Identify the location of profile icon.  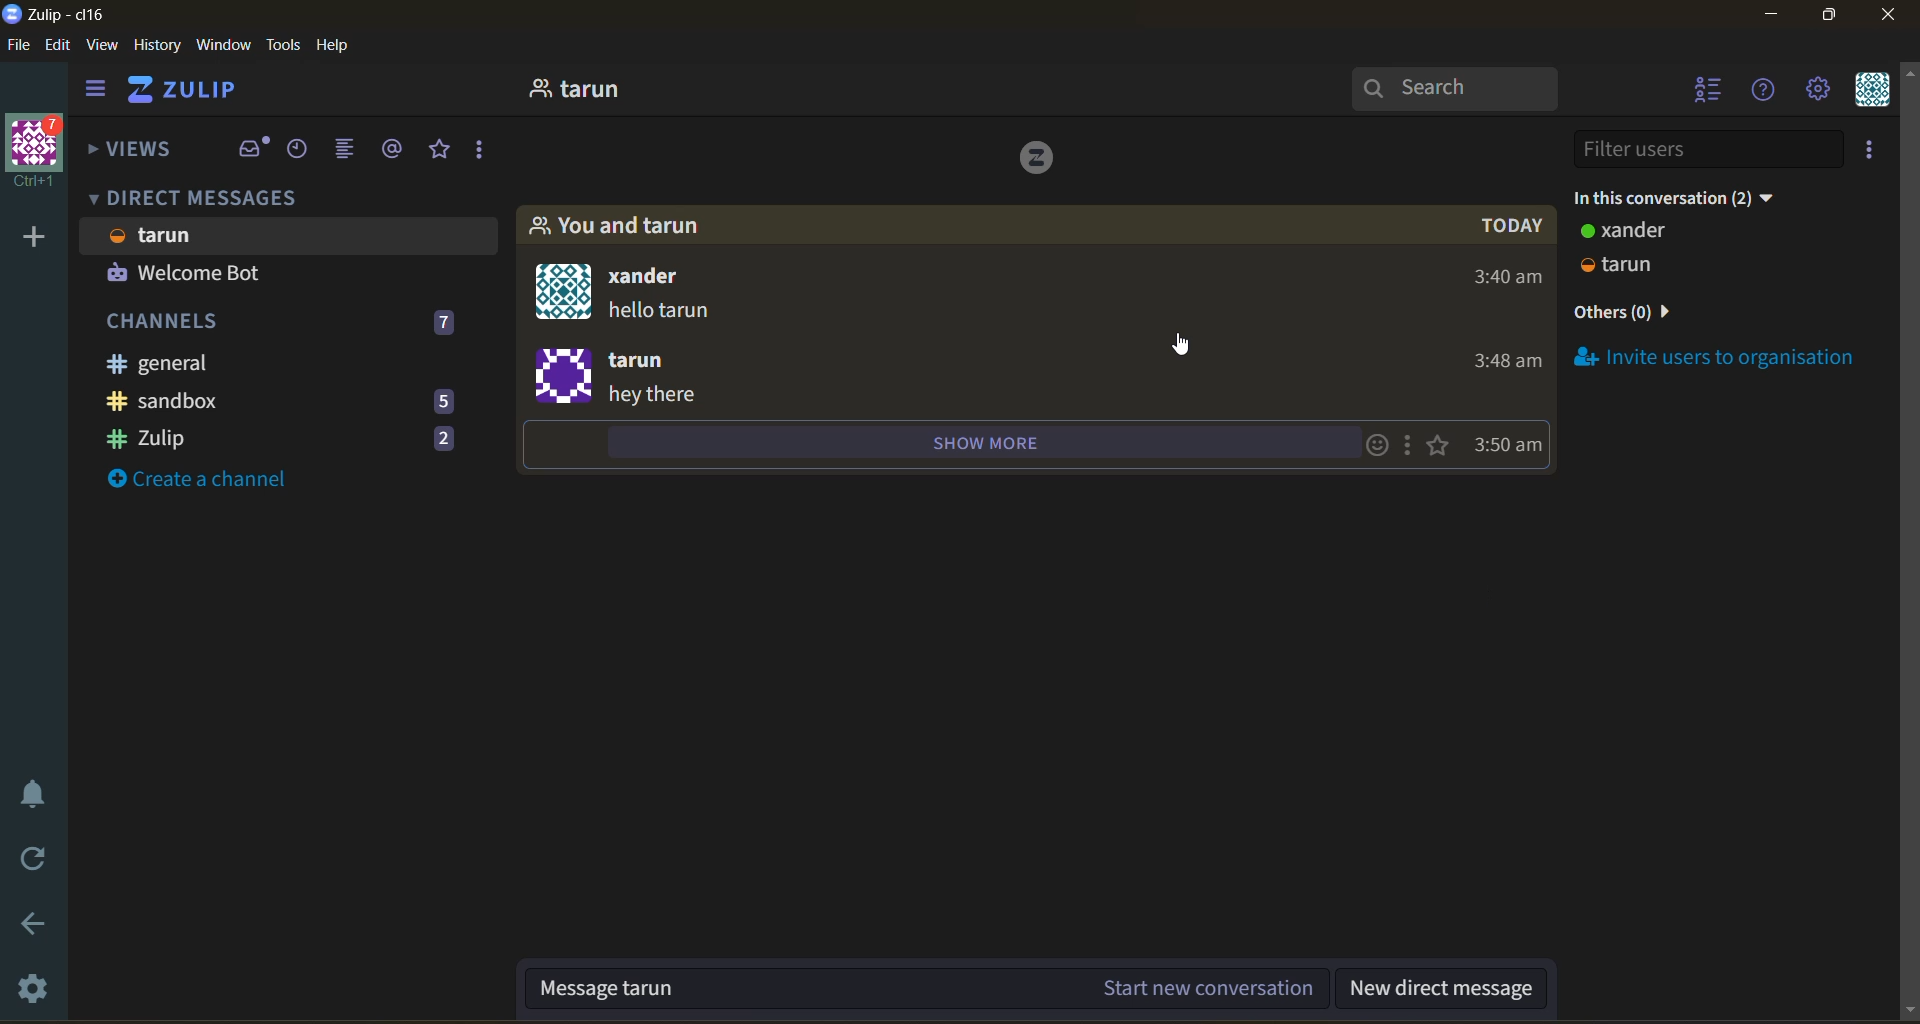
(564, 375).